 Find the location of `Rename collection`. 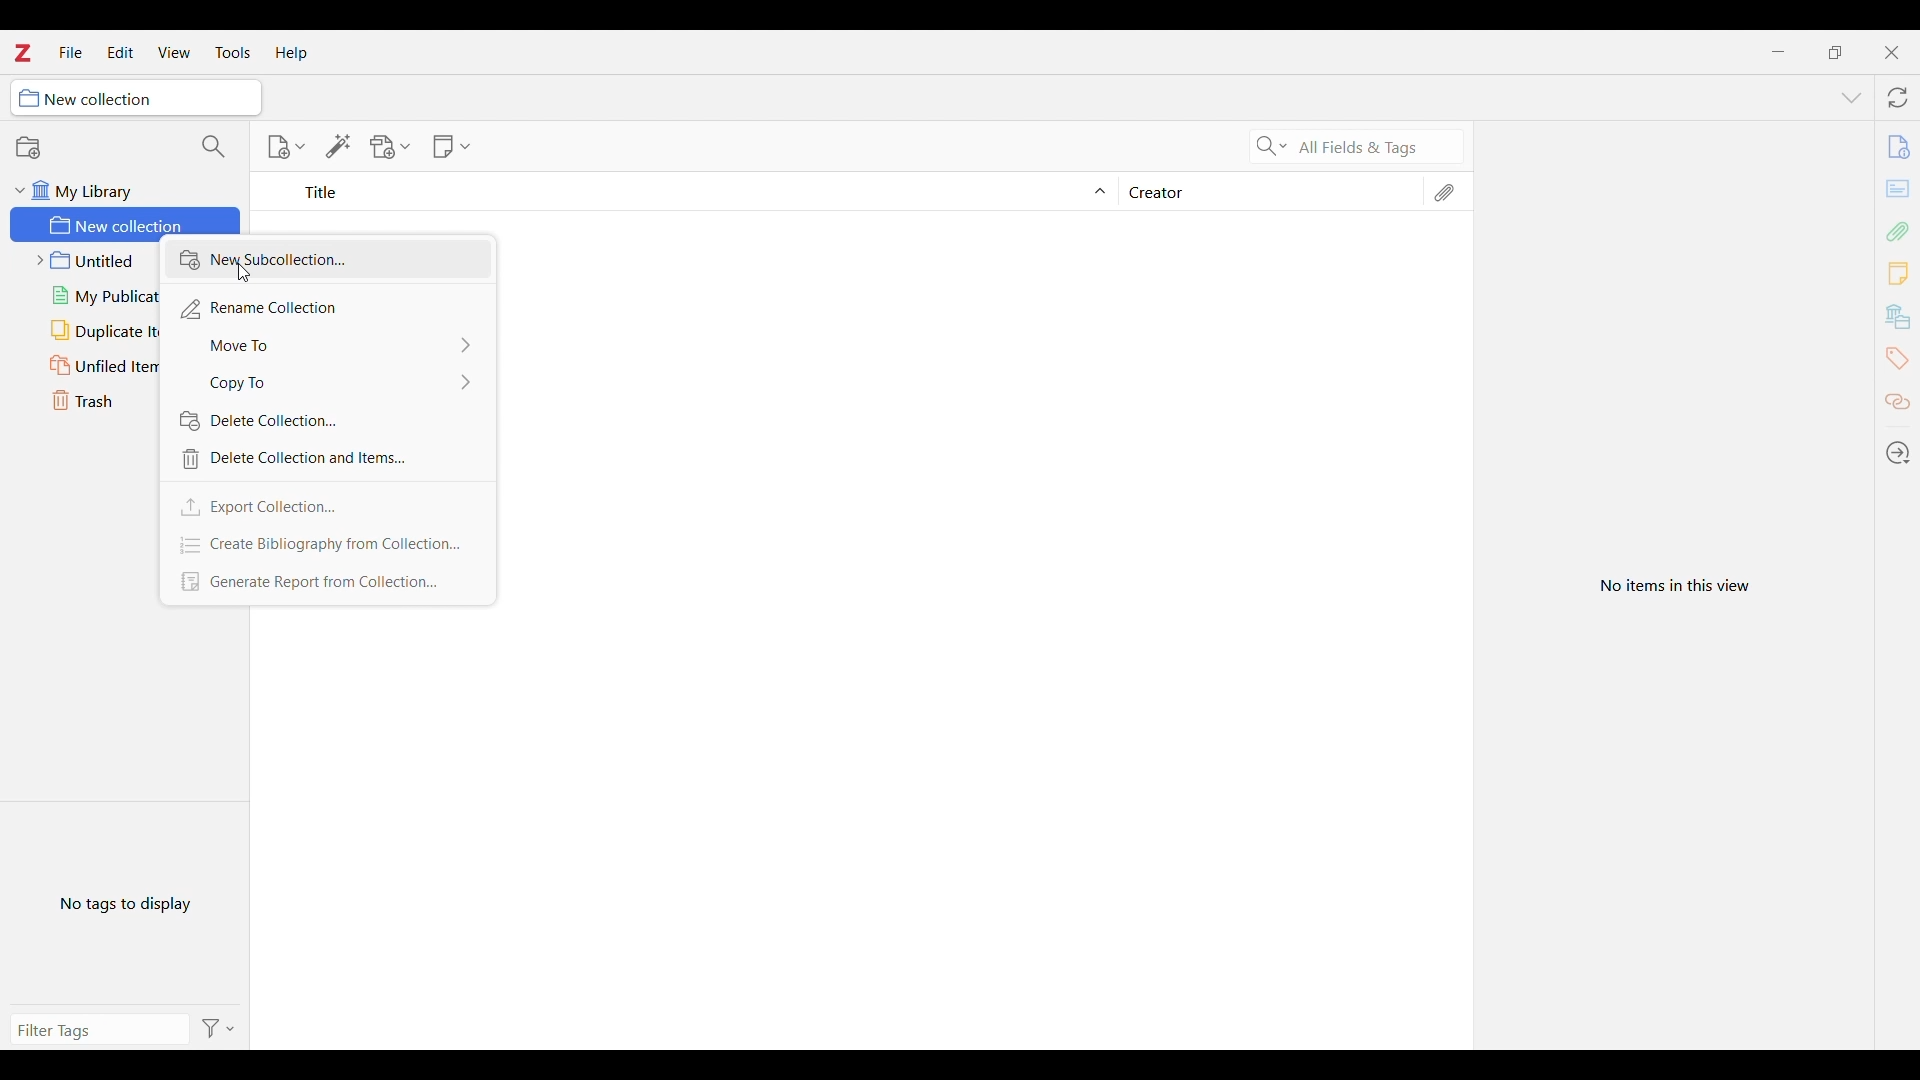

Rename collection is located at coordinates (328, 308).